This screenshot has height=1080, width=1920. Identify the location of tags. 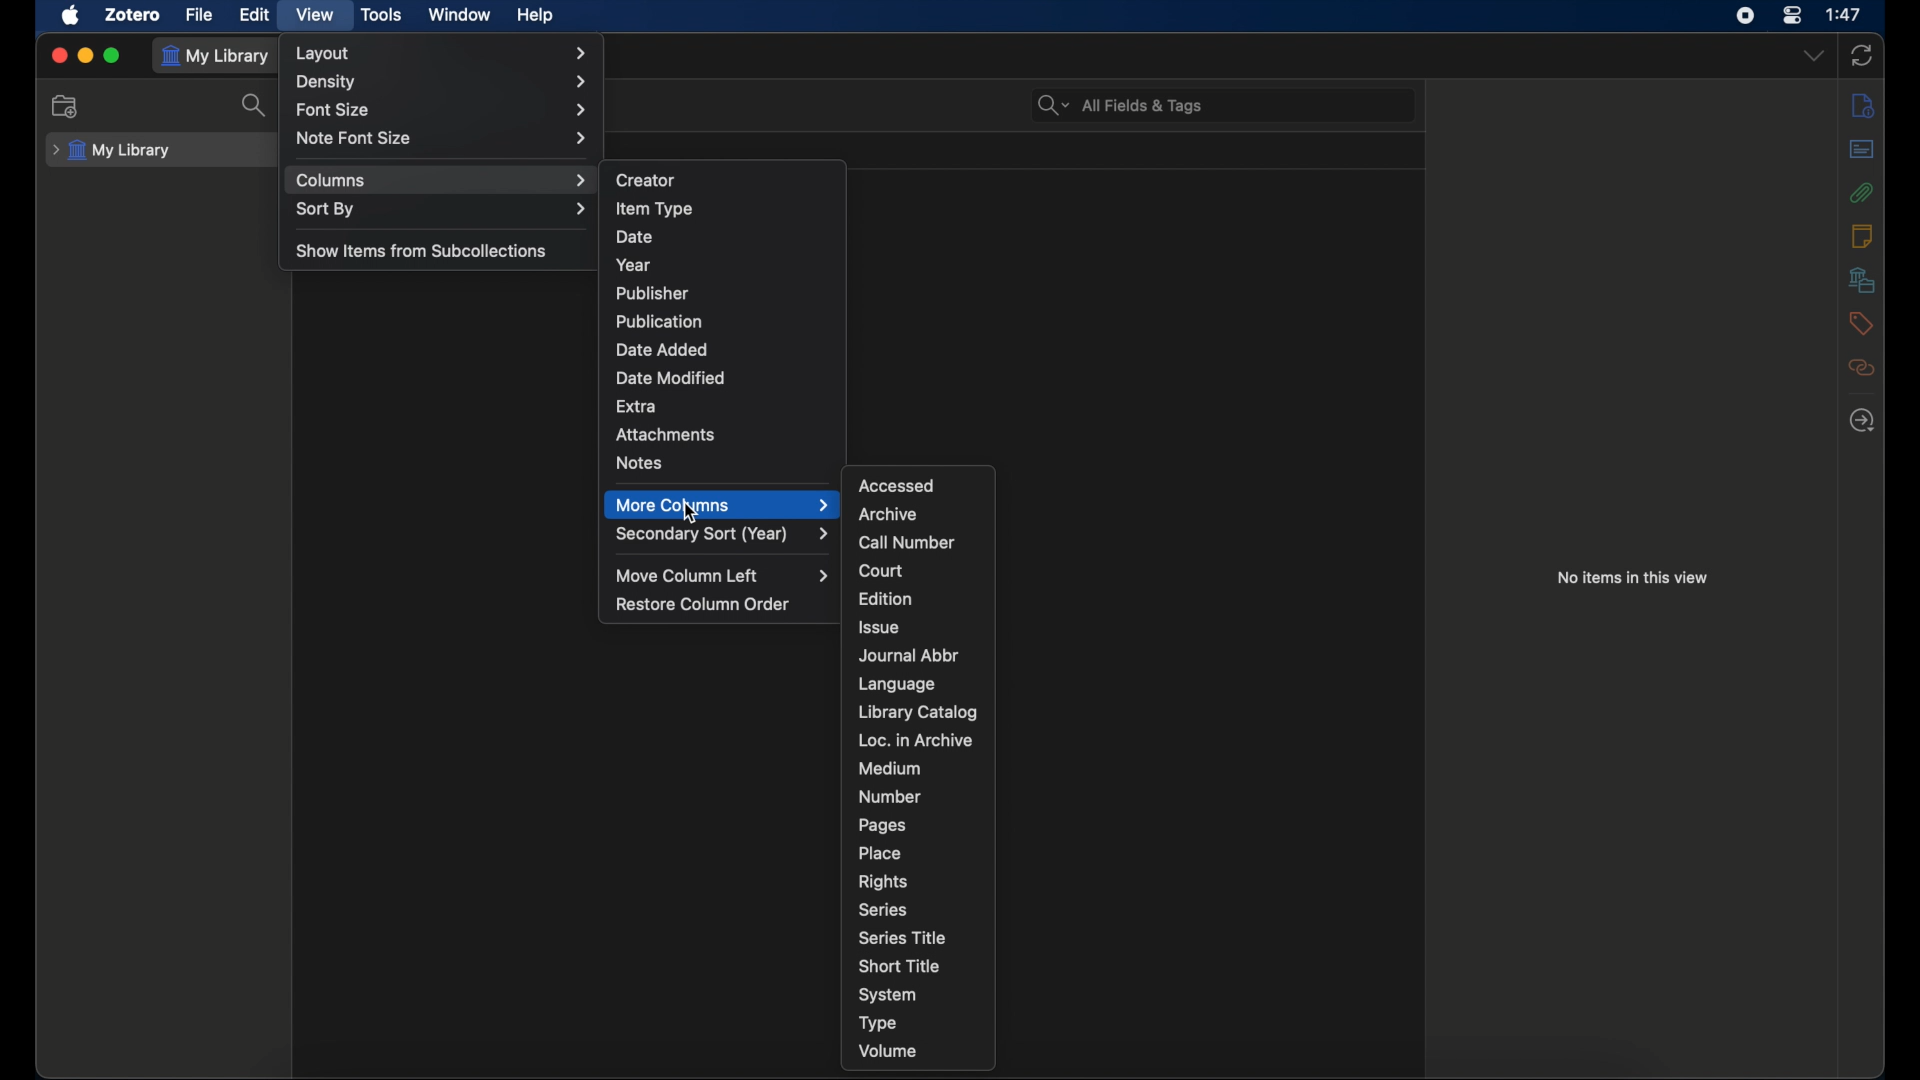
(1860, 322).